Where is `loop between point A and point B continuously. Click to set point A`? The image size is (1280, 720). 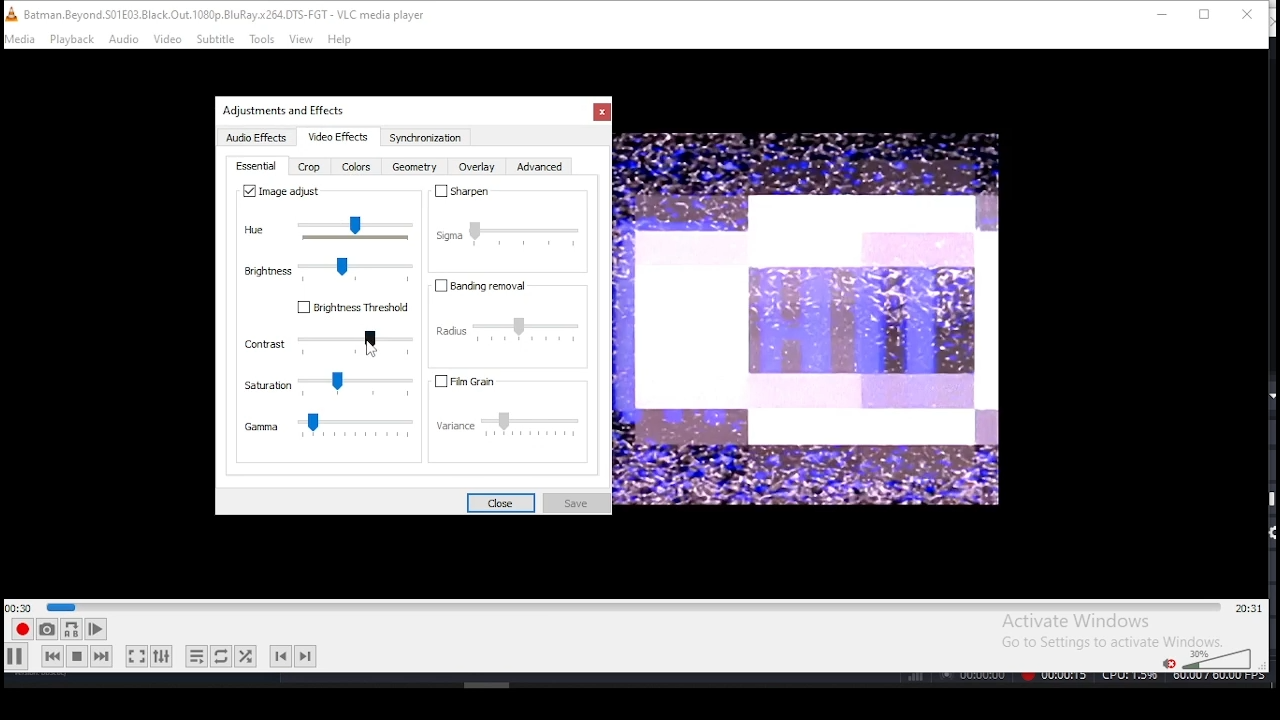
loop between point A and point B continuously. Click to set point A is located at coordinates (69, 630).